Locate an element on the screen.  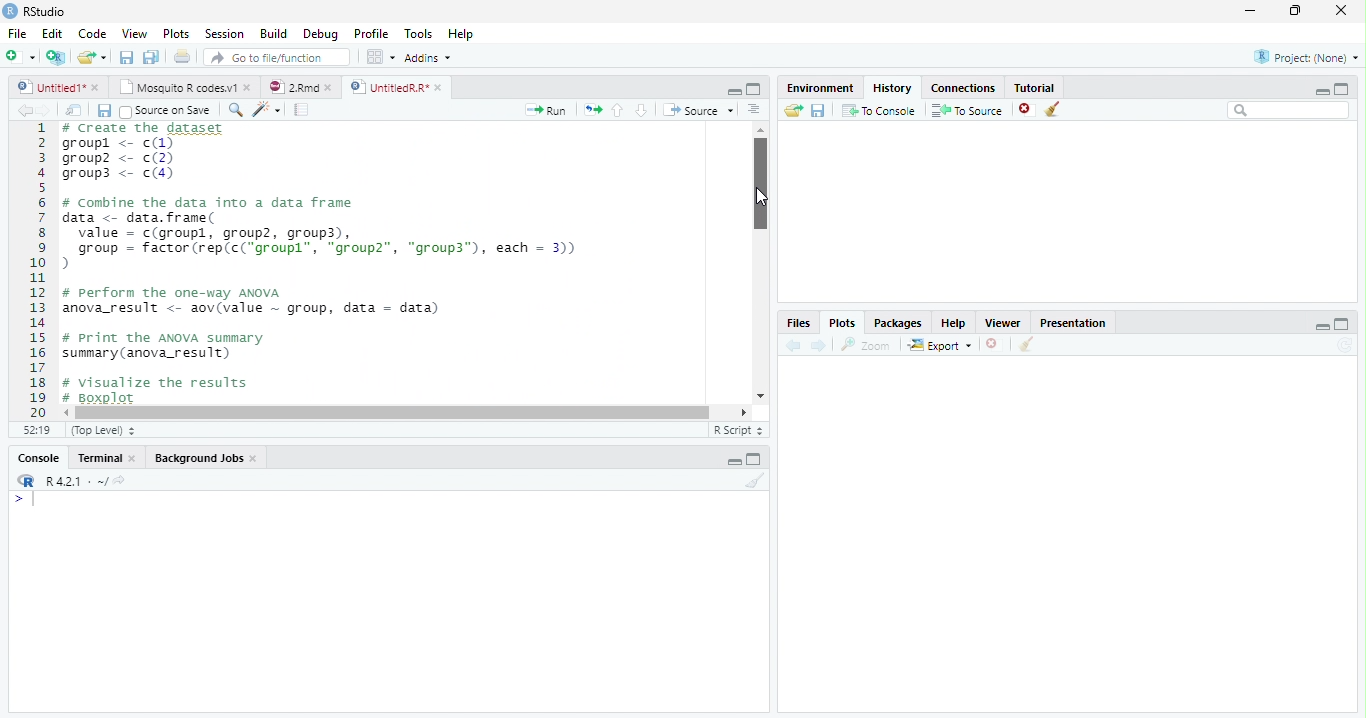
Build is located at coordinates (277, 34).